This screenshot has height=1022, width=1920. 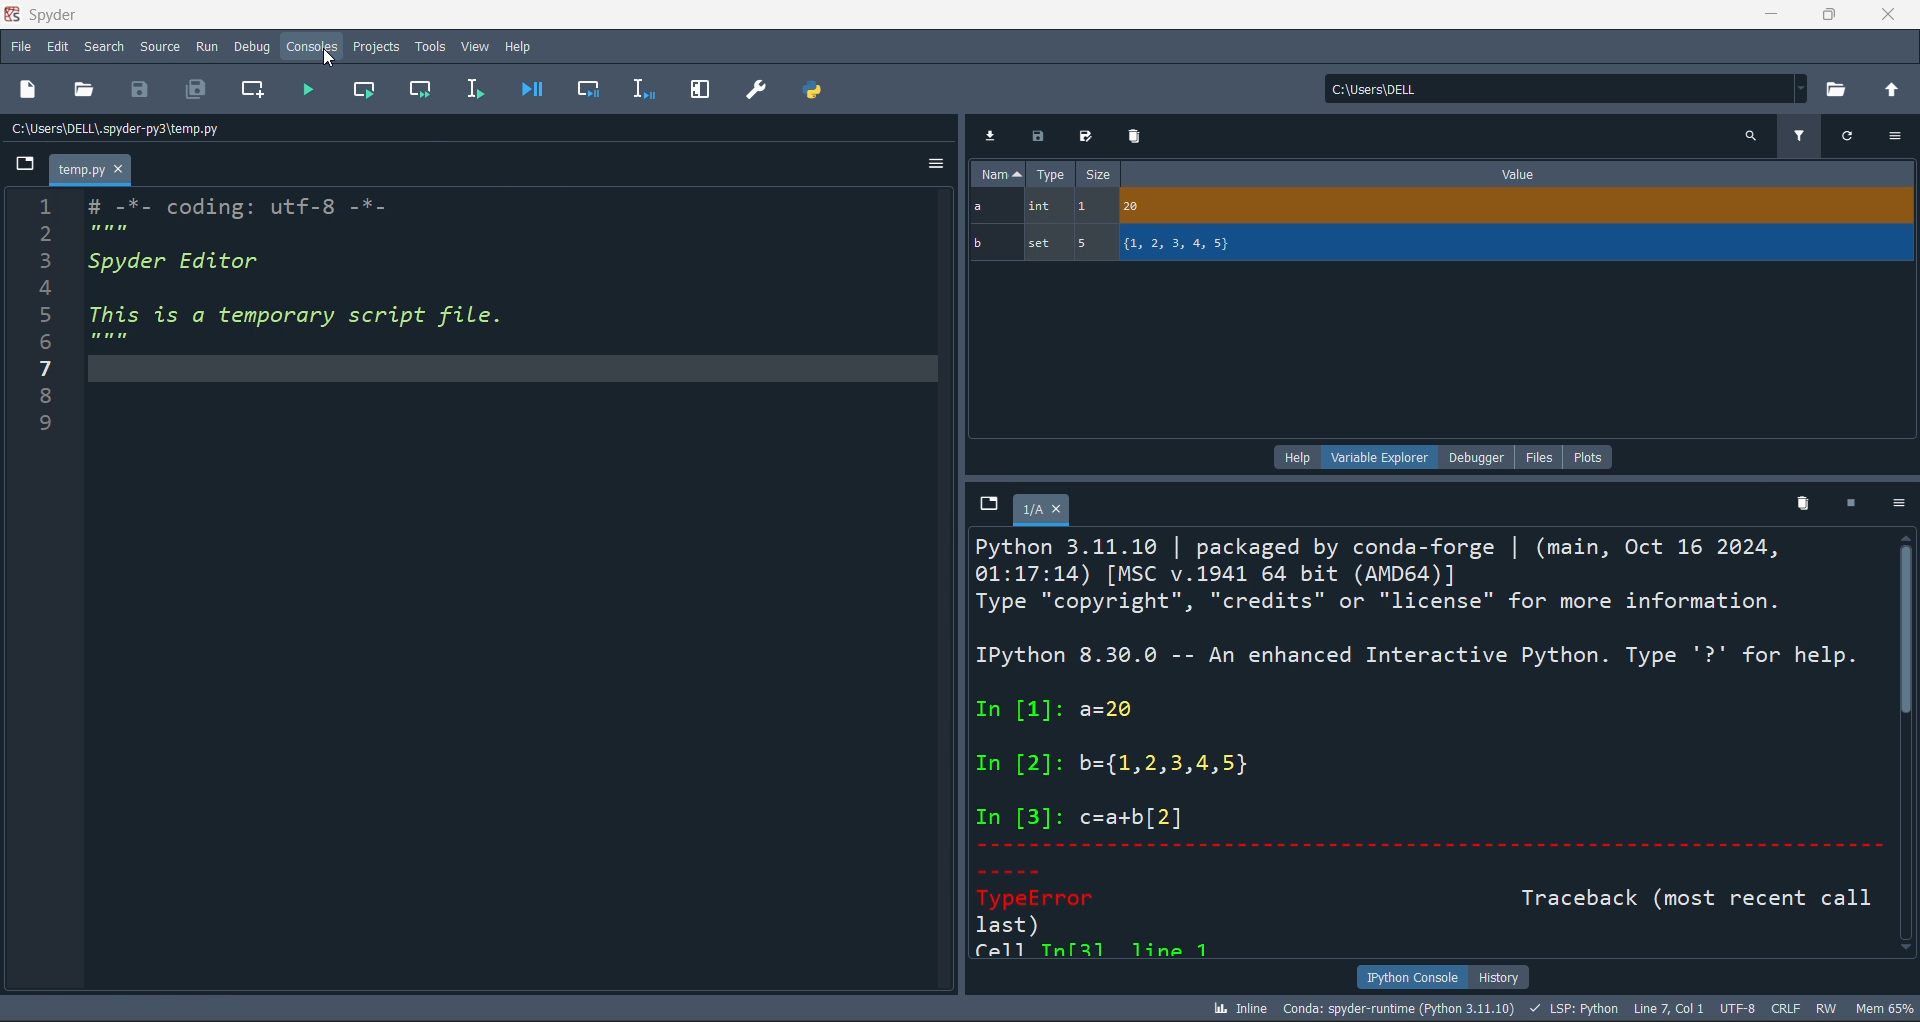 I want to click on a, int, 1, 20, so click(x=1442, y=206).